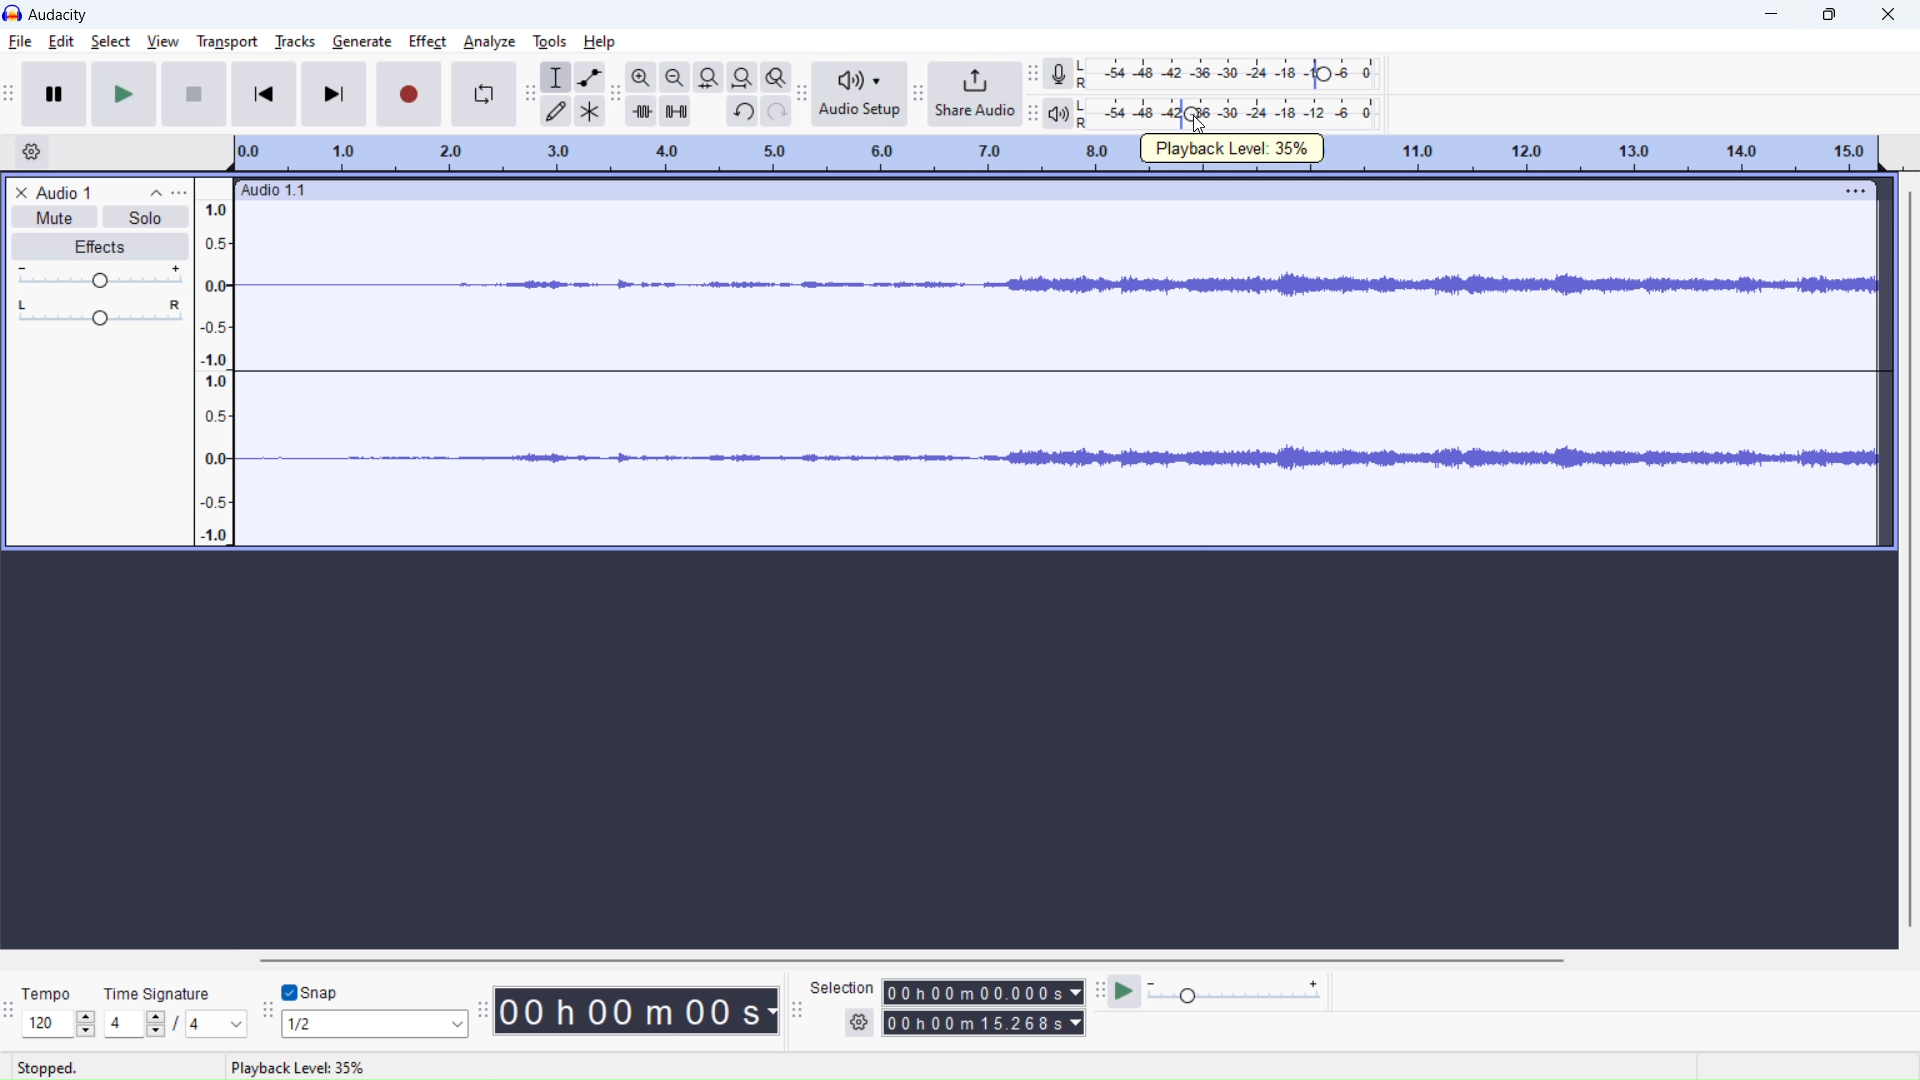 The height and width of the screenshot is (1080, 1920). Describe the element at coordinates (919, 94) in the screenshot. I see `share audio toolbar` at that location.